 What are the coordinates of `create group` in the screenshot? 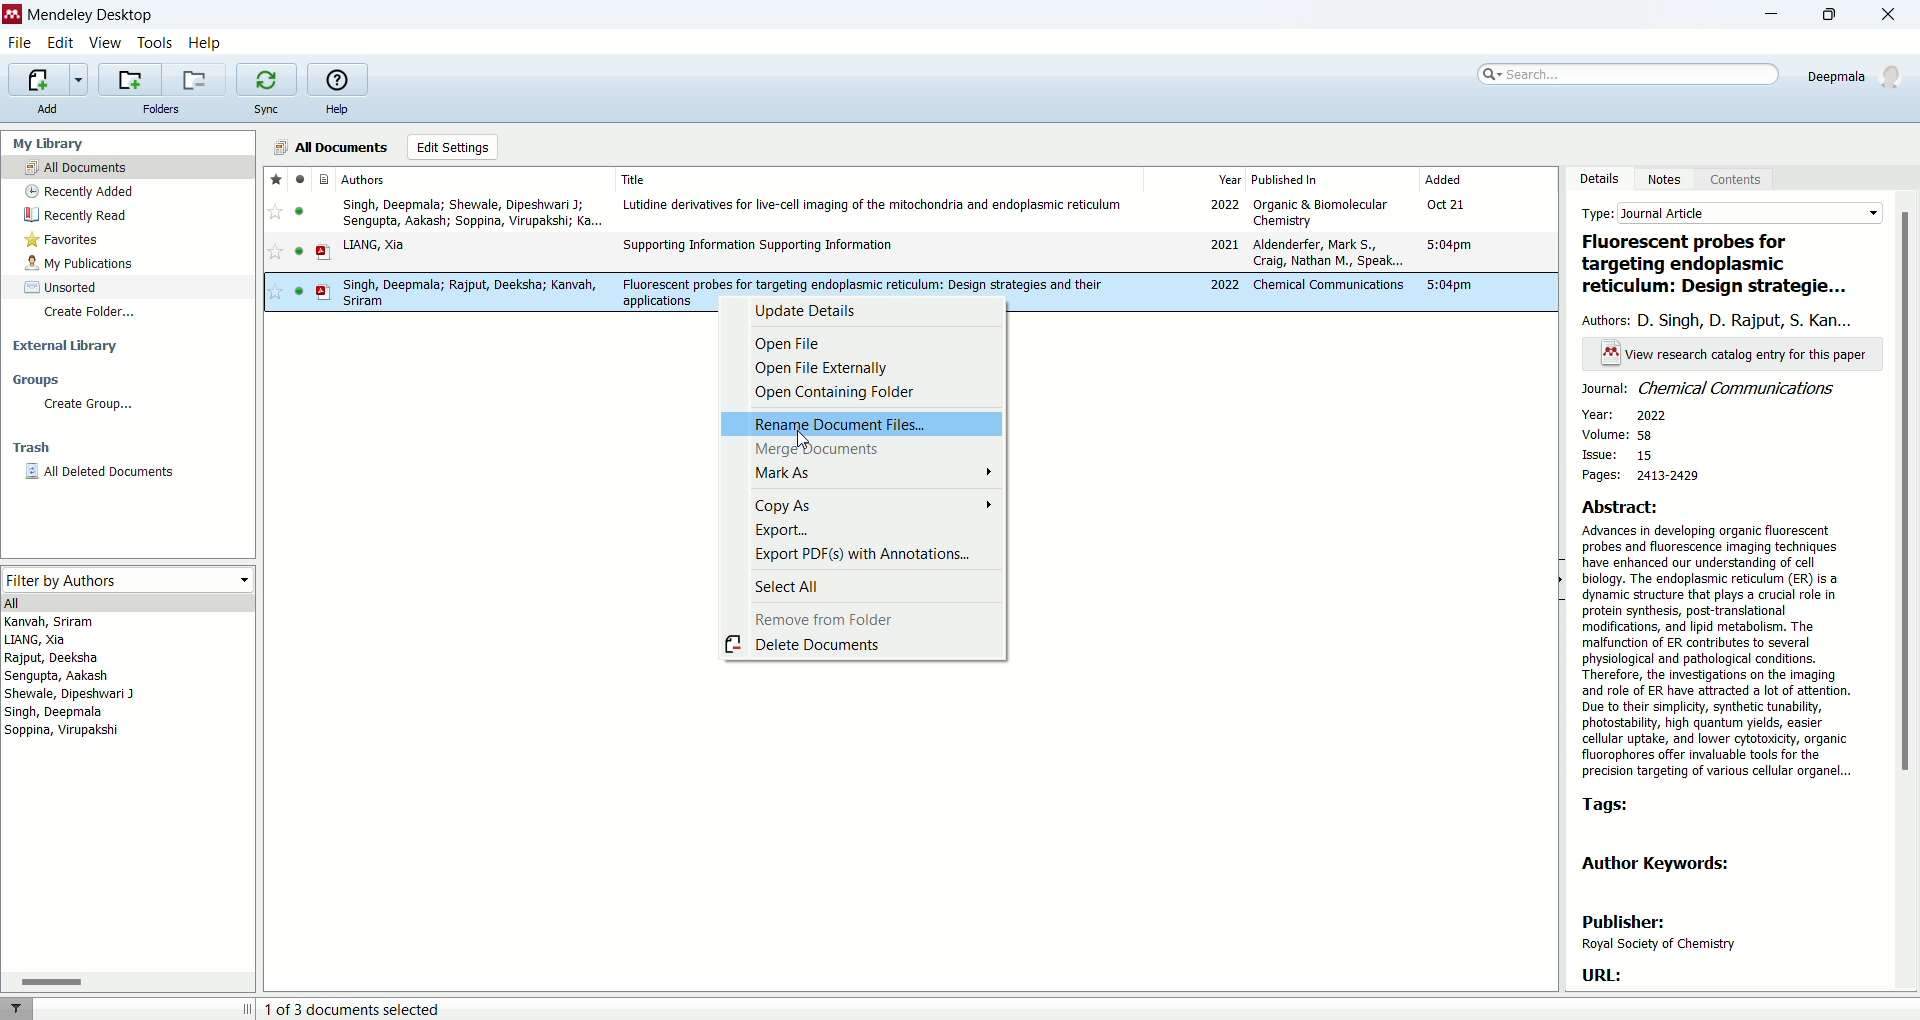 It's located at (86, 406).